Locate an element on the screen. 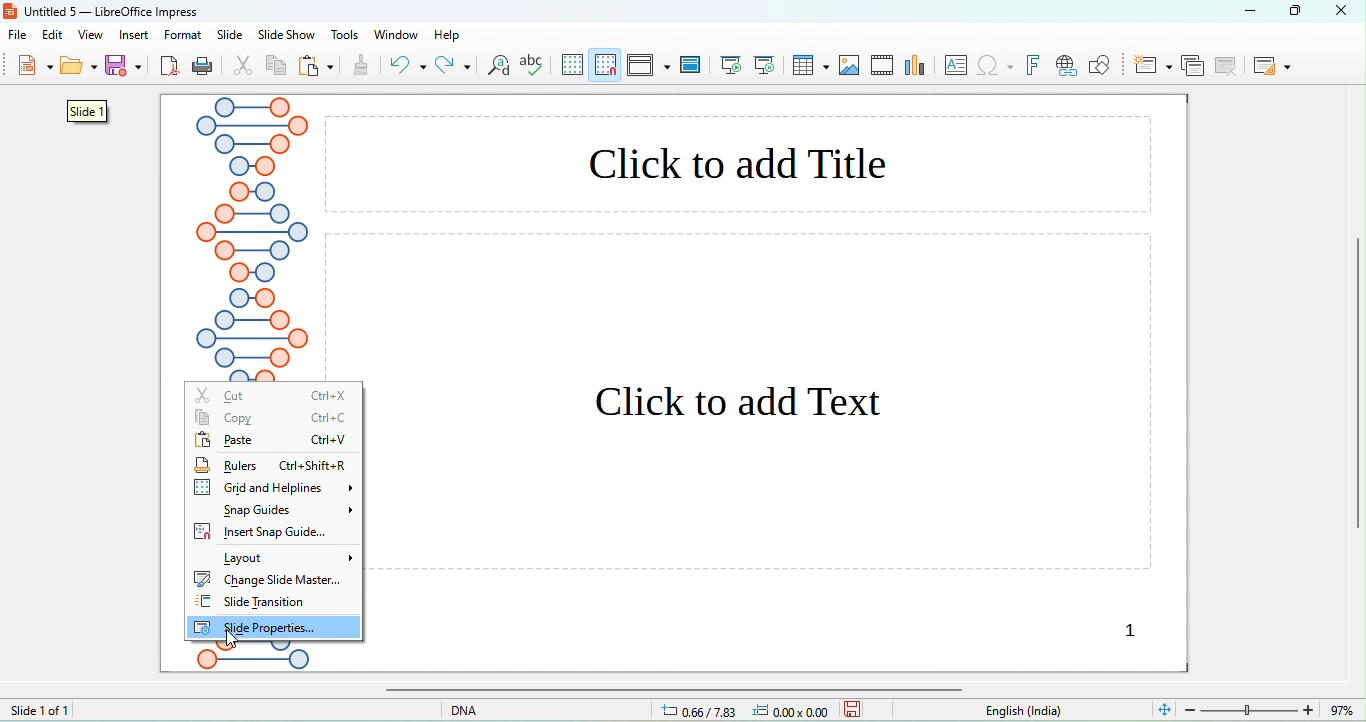 This screenshot has width=1366, height=722. save is located at coordinates (853, 708).